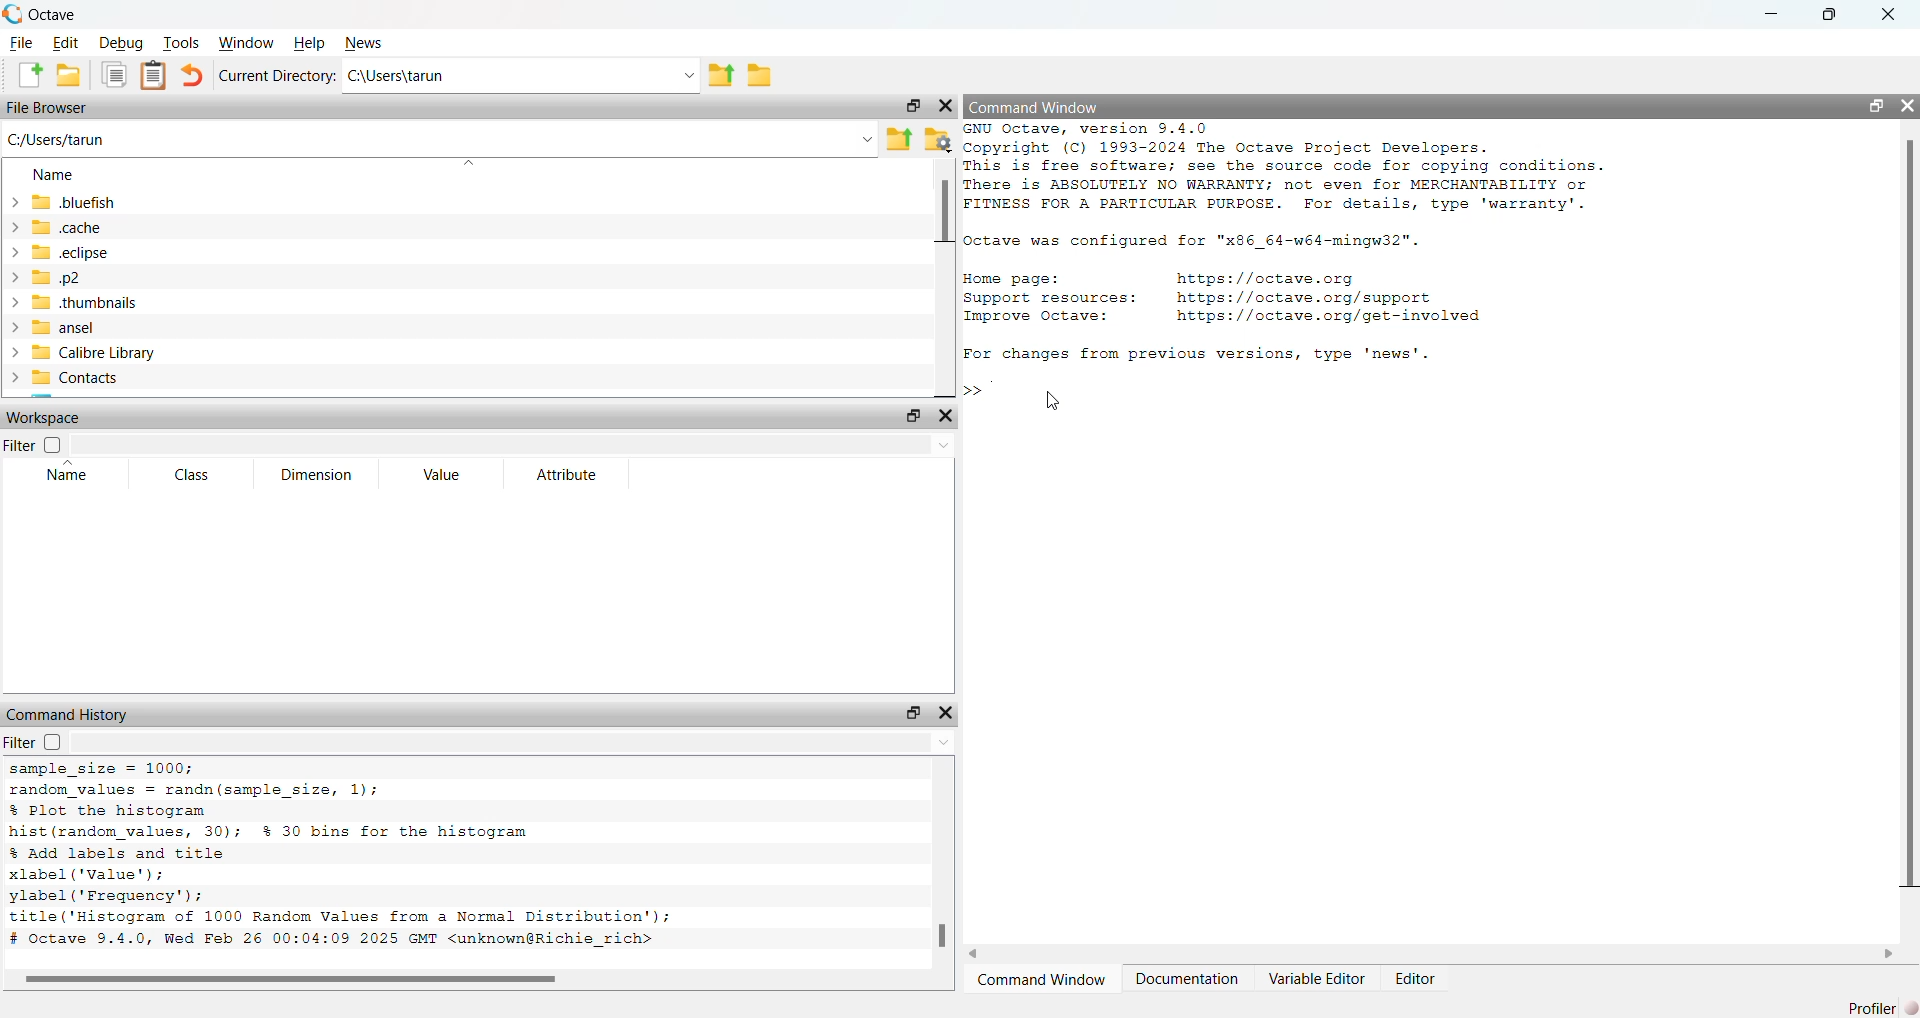 The image size is (1920, 1018). Describe the element at coordinates (1051, 400) in the screenshot. I see `cursor` at that location.